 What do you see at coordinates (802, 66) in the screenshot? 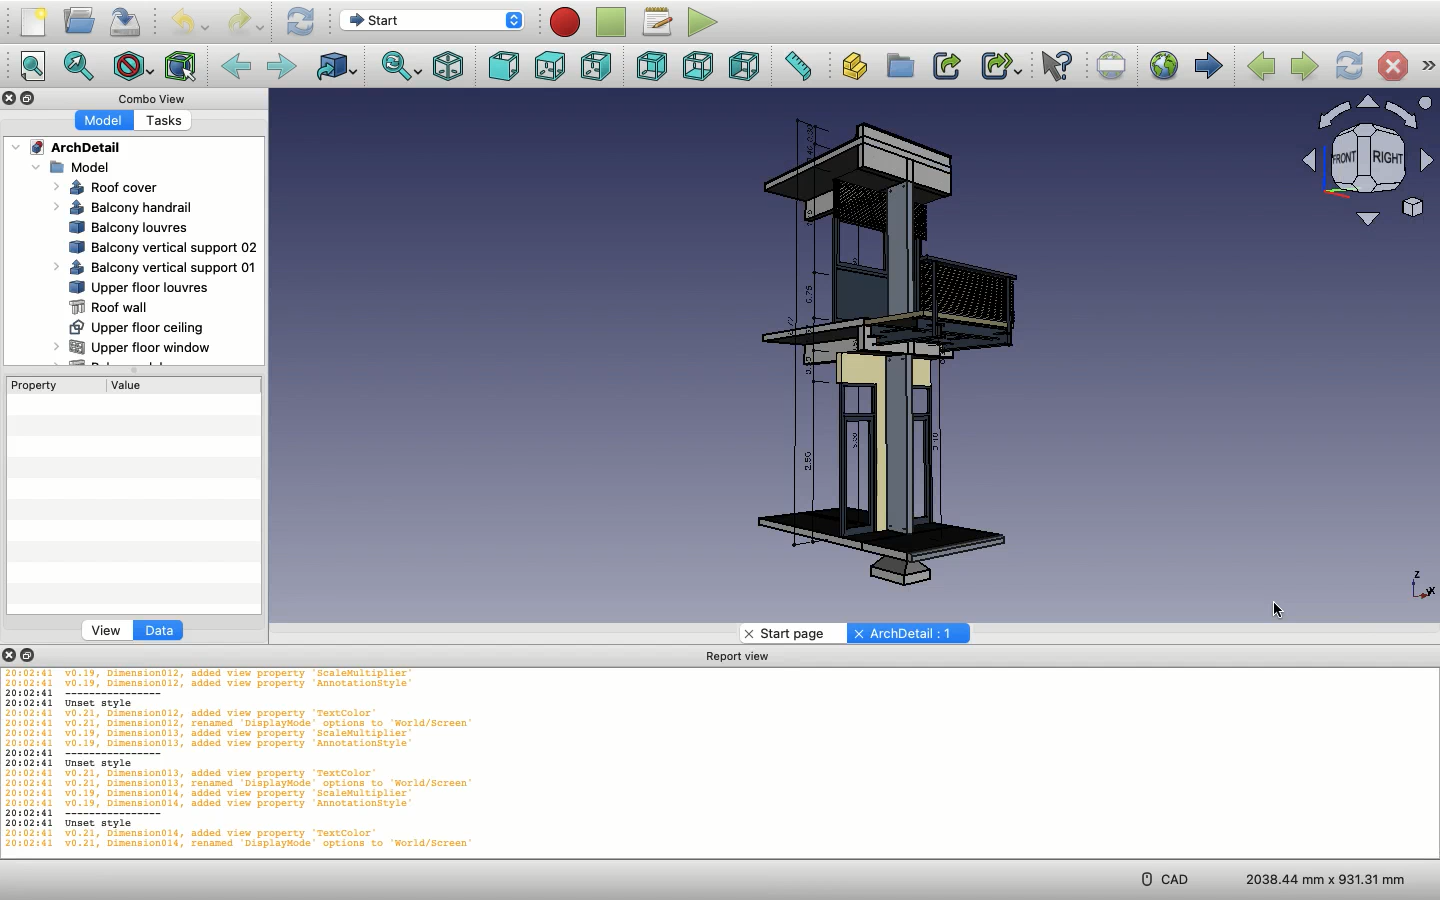
I see `Measure distance` at bounding box center [802, 66].